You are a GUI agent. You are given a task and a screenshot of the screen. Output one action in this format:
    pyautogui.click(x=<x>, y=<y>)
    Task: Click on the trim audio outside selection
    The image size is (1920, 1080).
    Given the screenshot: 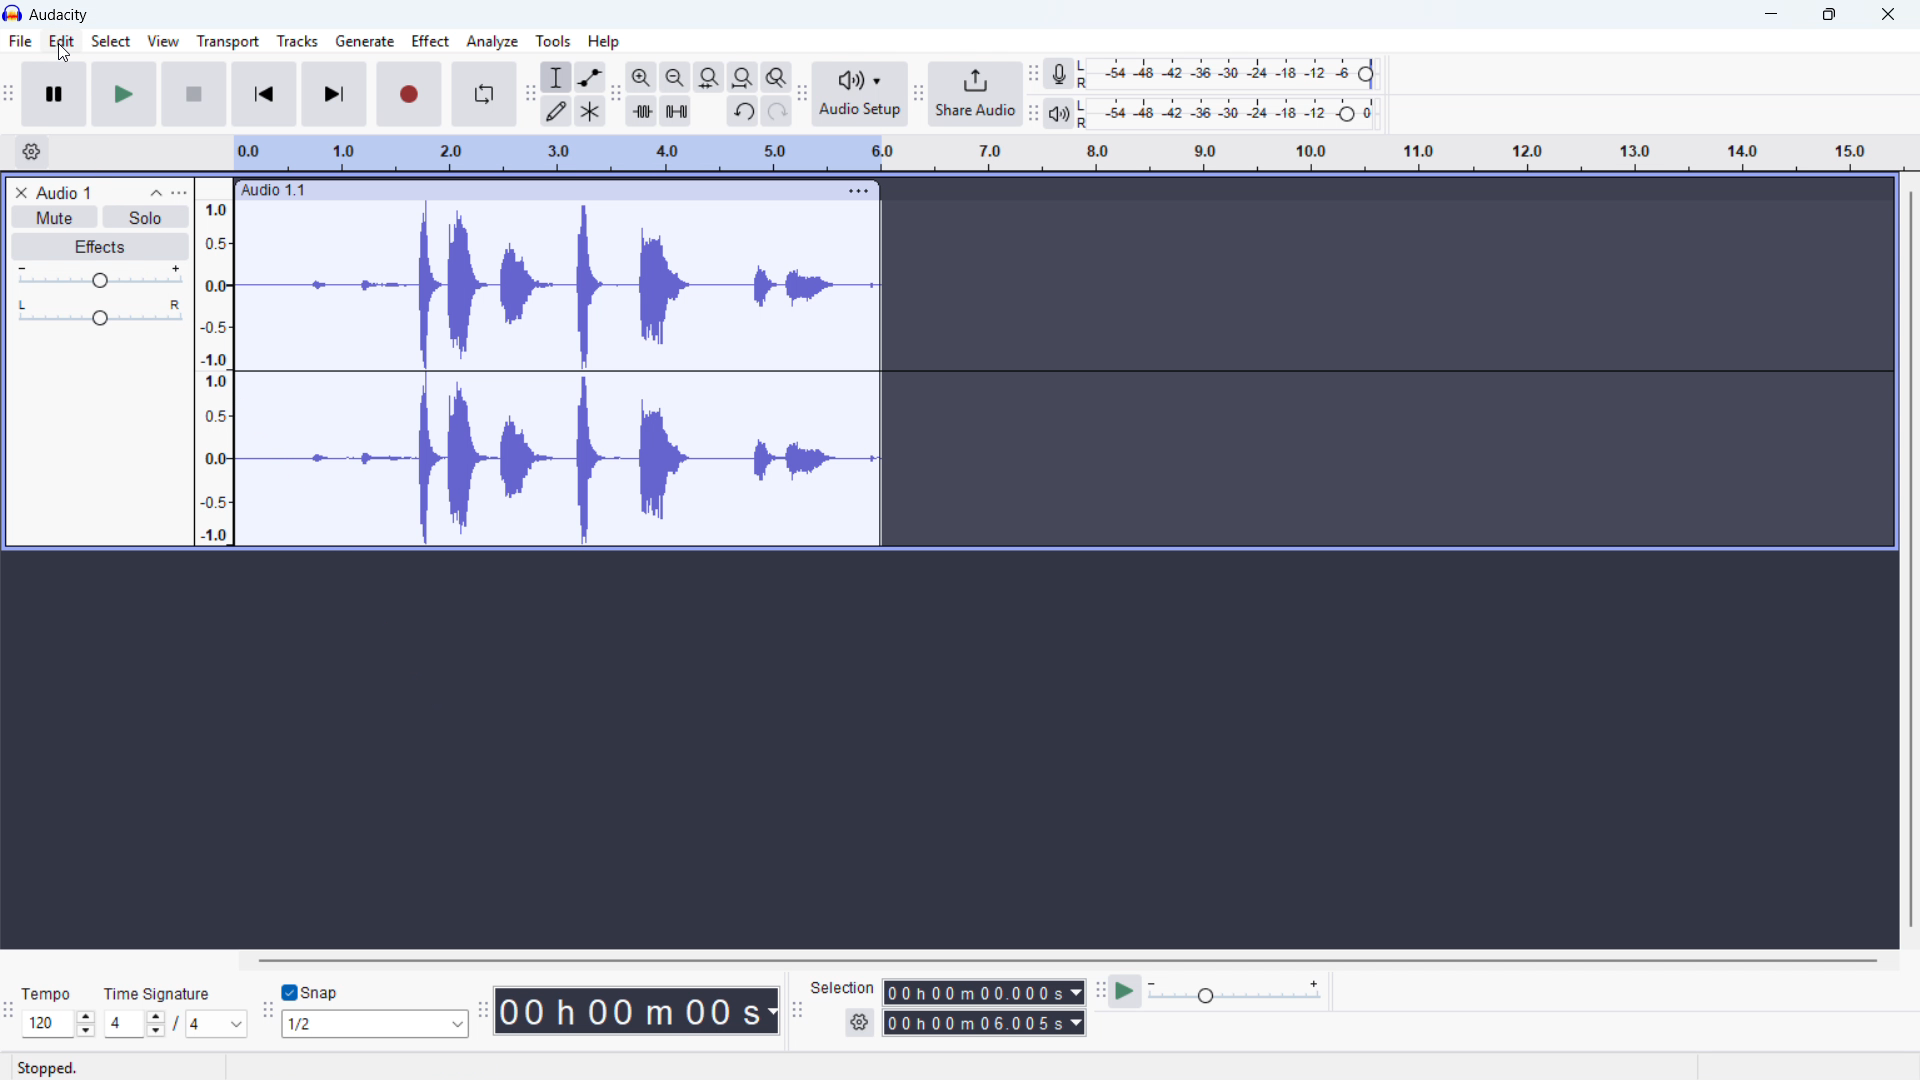 What is the action you would take?
    pyautogui.click(x=643, y=112)
    